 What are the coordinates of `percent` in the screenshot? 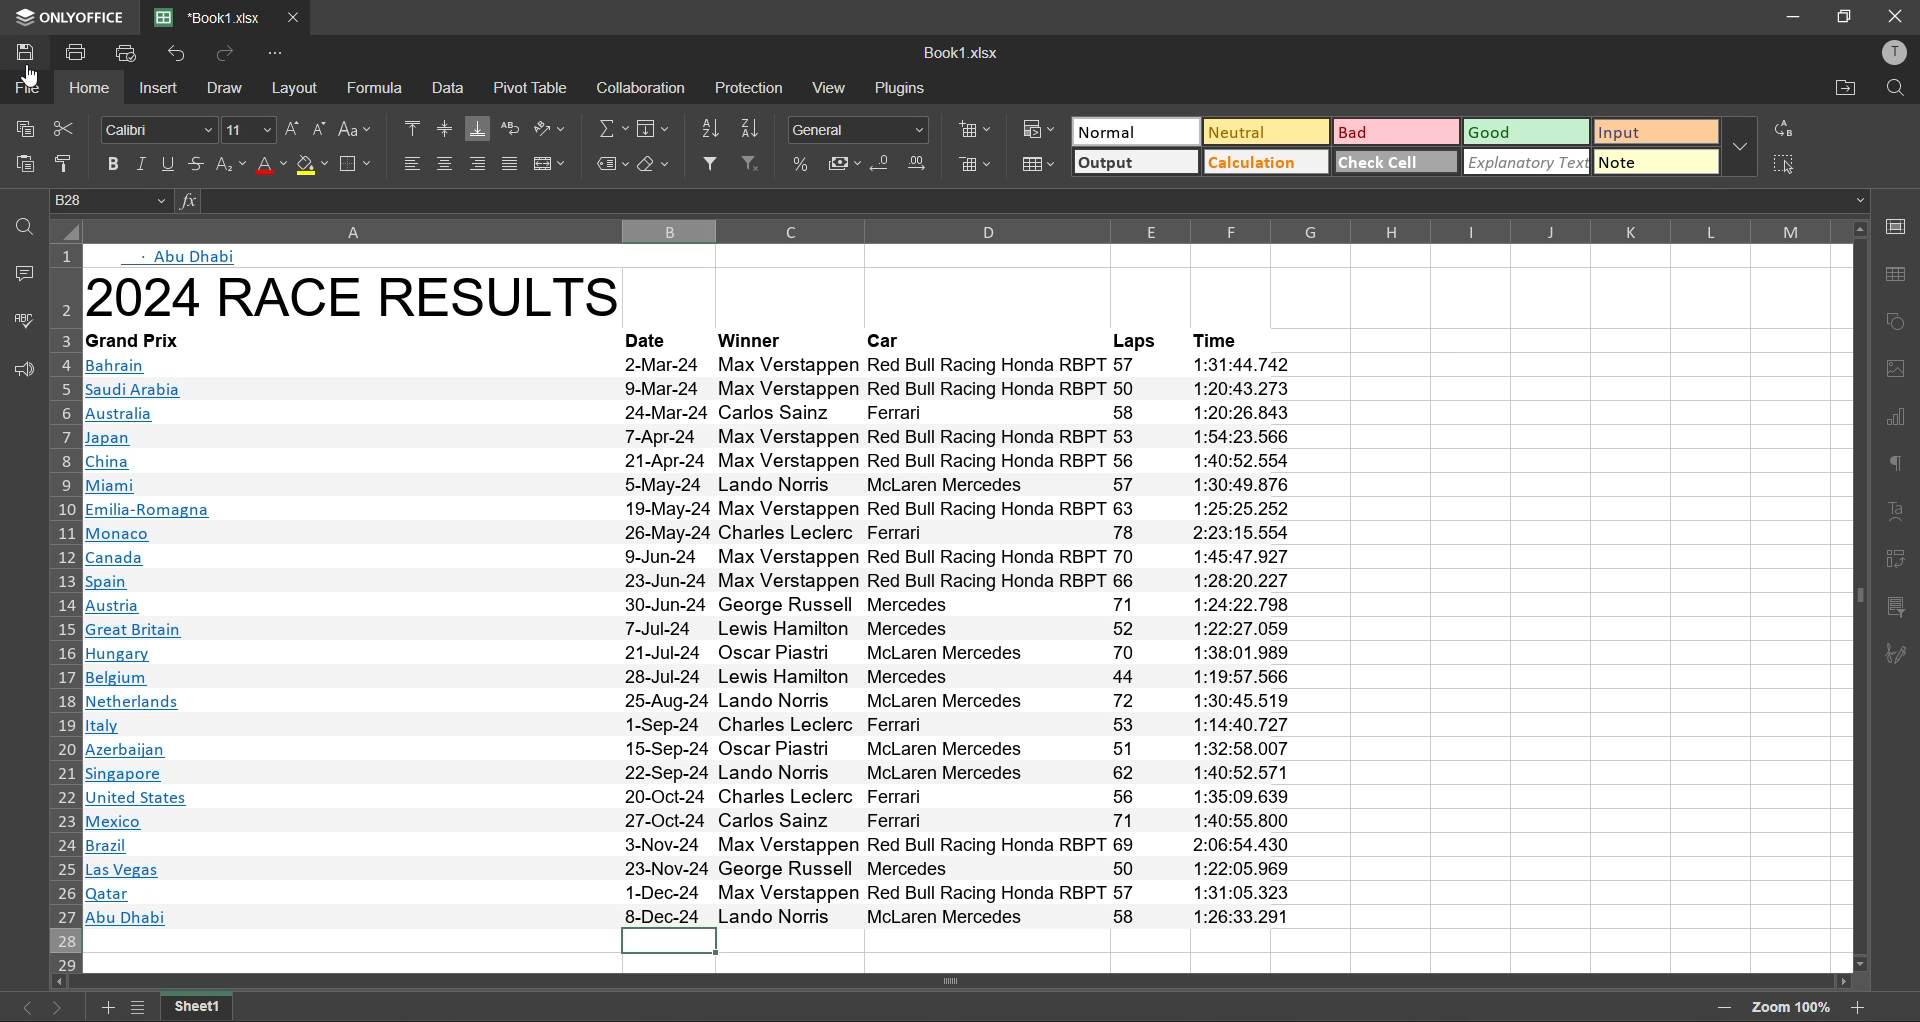 It's located at (803, 162).